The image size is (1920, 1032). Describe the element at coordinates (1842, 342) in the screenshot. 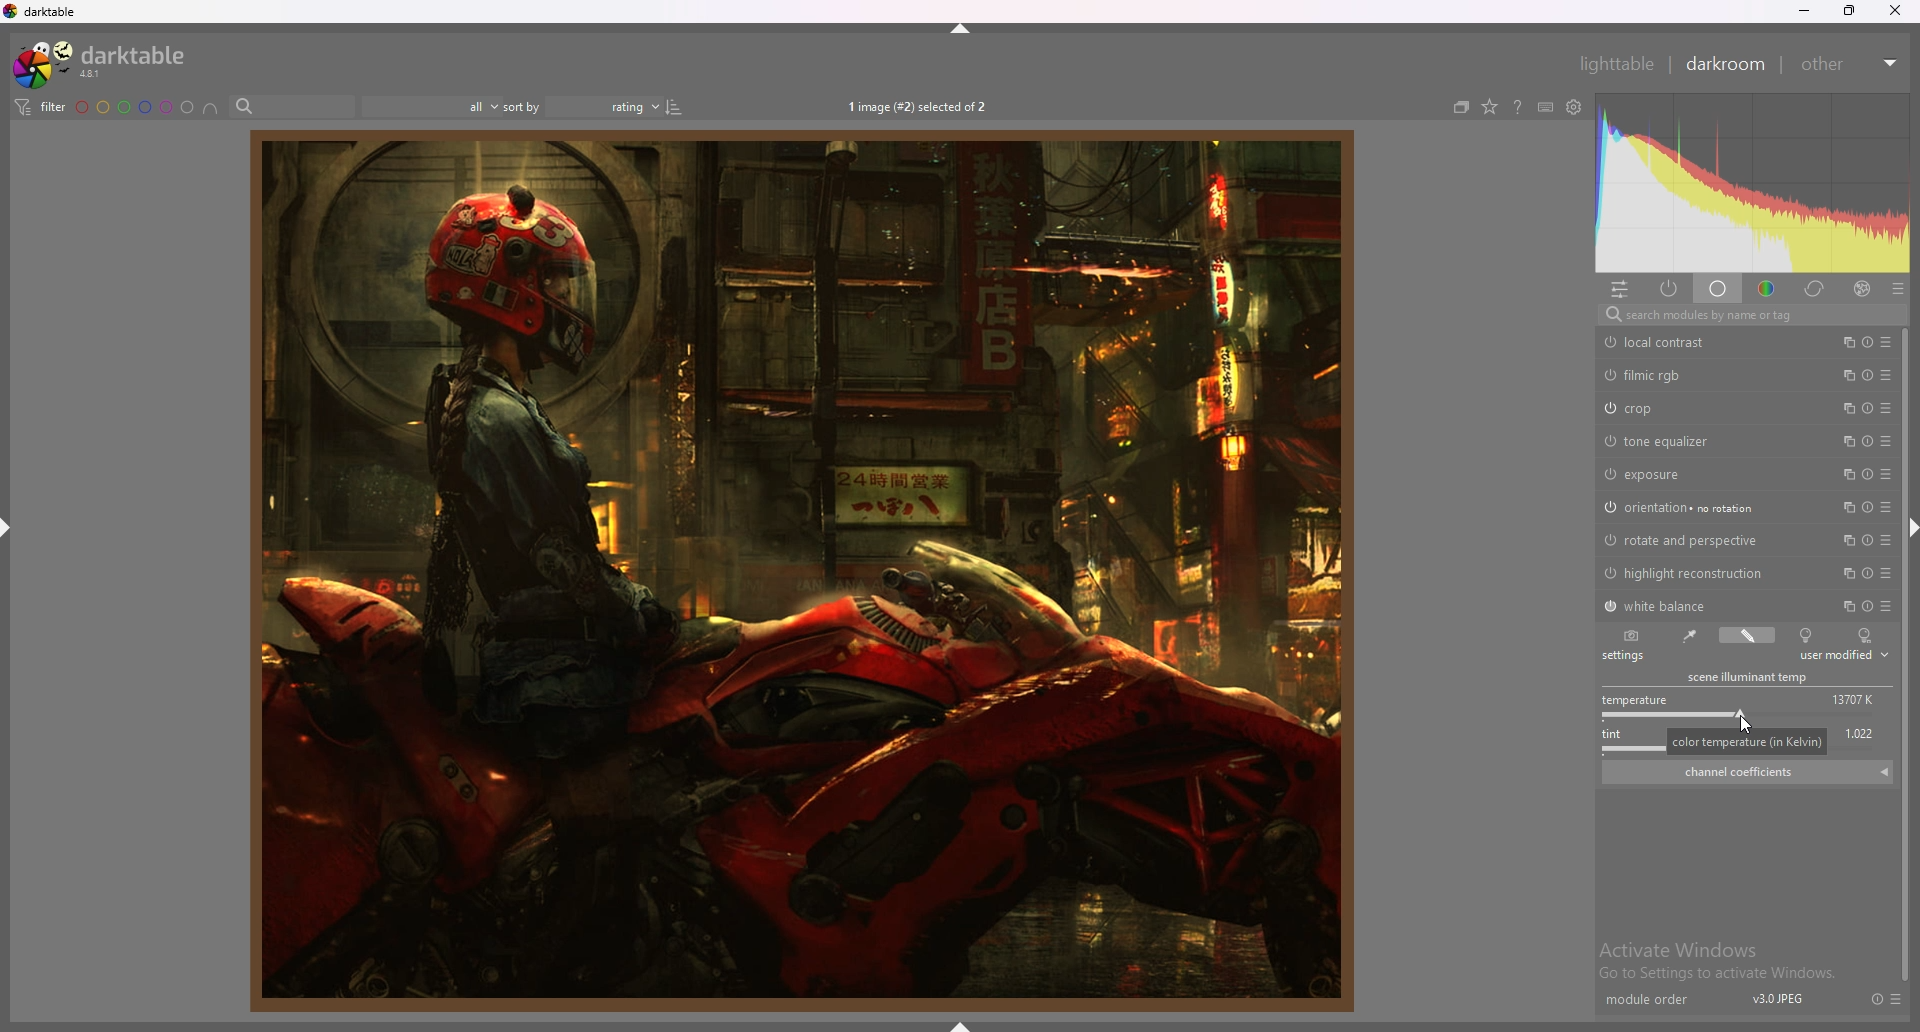

I see `multiple instances action` at that location.